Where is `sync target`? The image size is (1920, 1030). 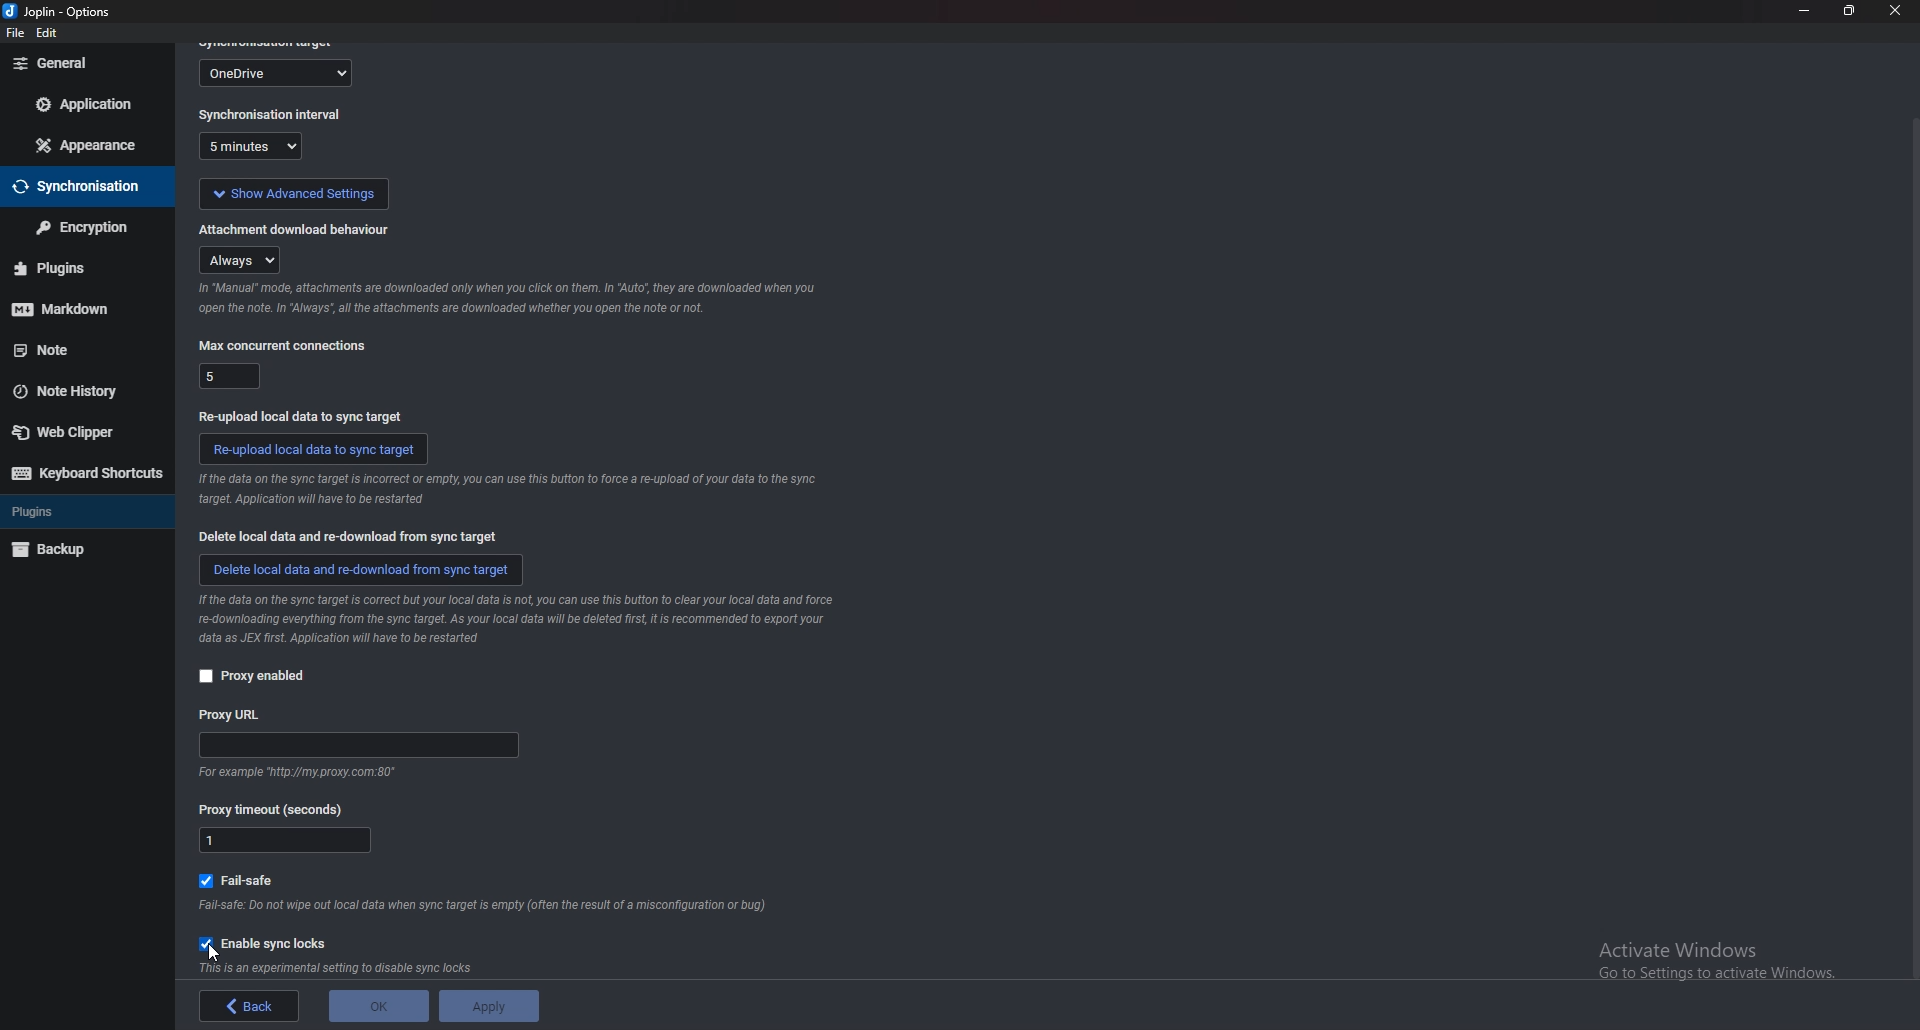
sync target is located at coordinates (278, 71).